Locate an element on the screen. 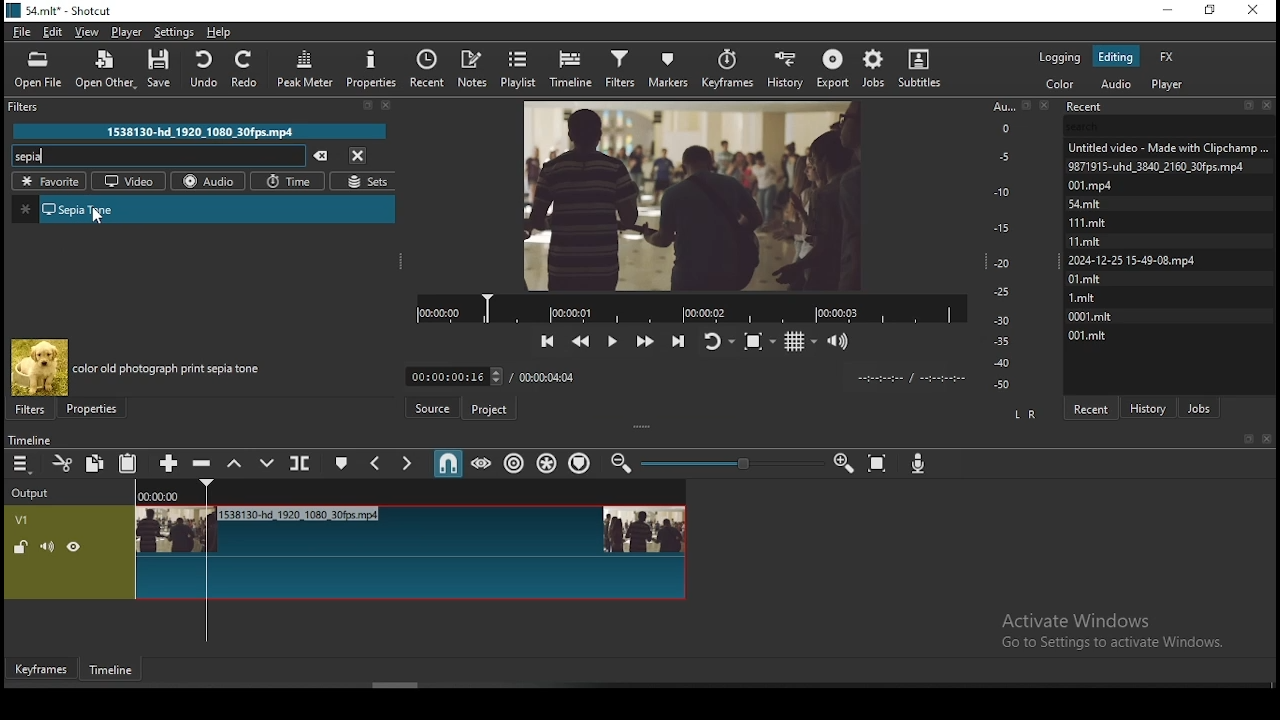 This screenshot has width=1280, height=720. zoom in or zoom out slider is located at coordinates (732, 463).